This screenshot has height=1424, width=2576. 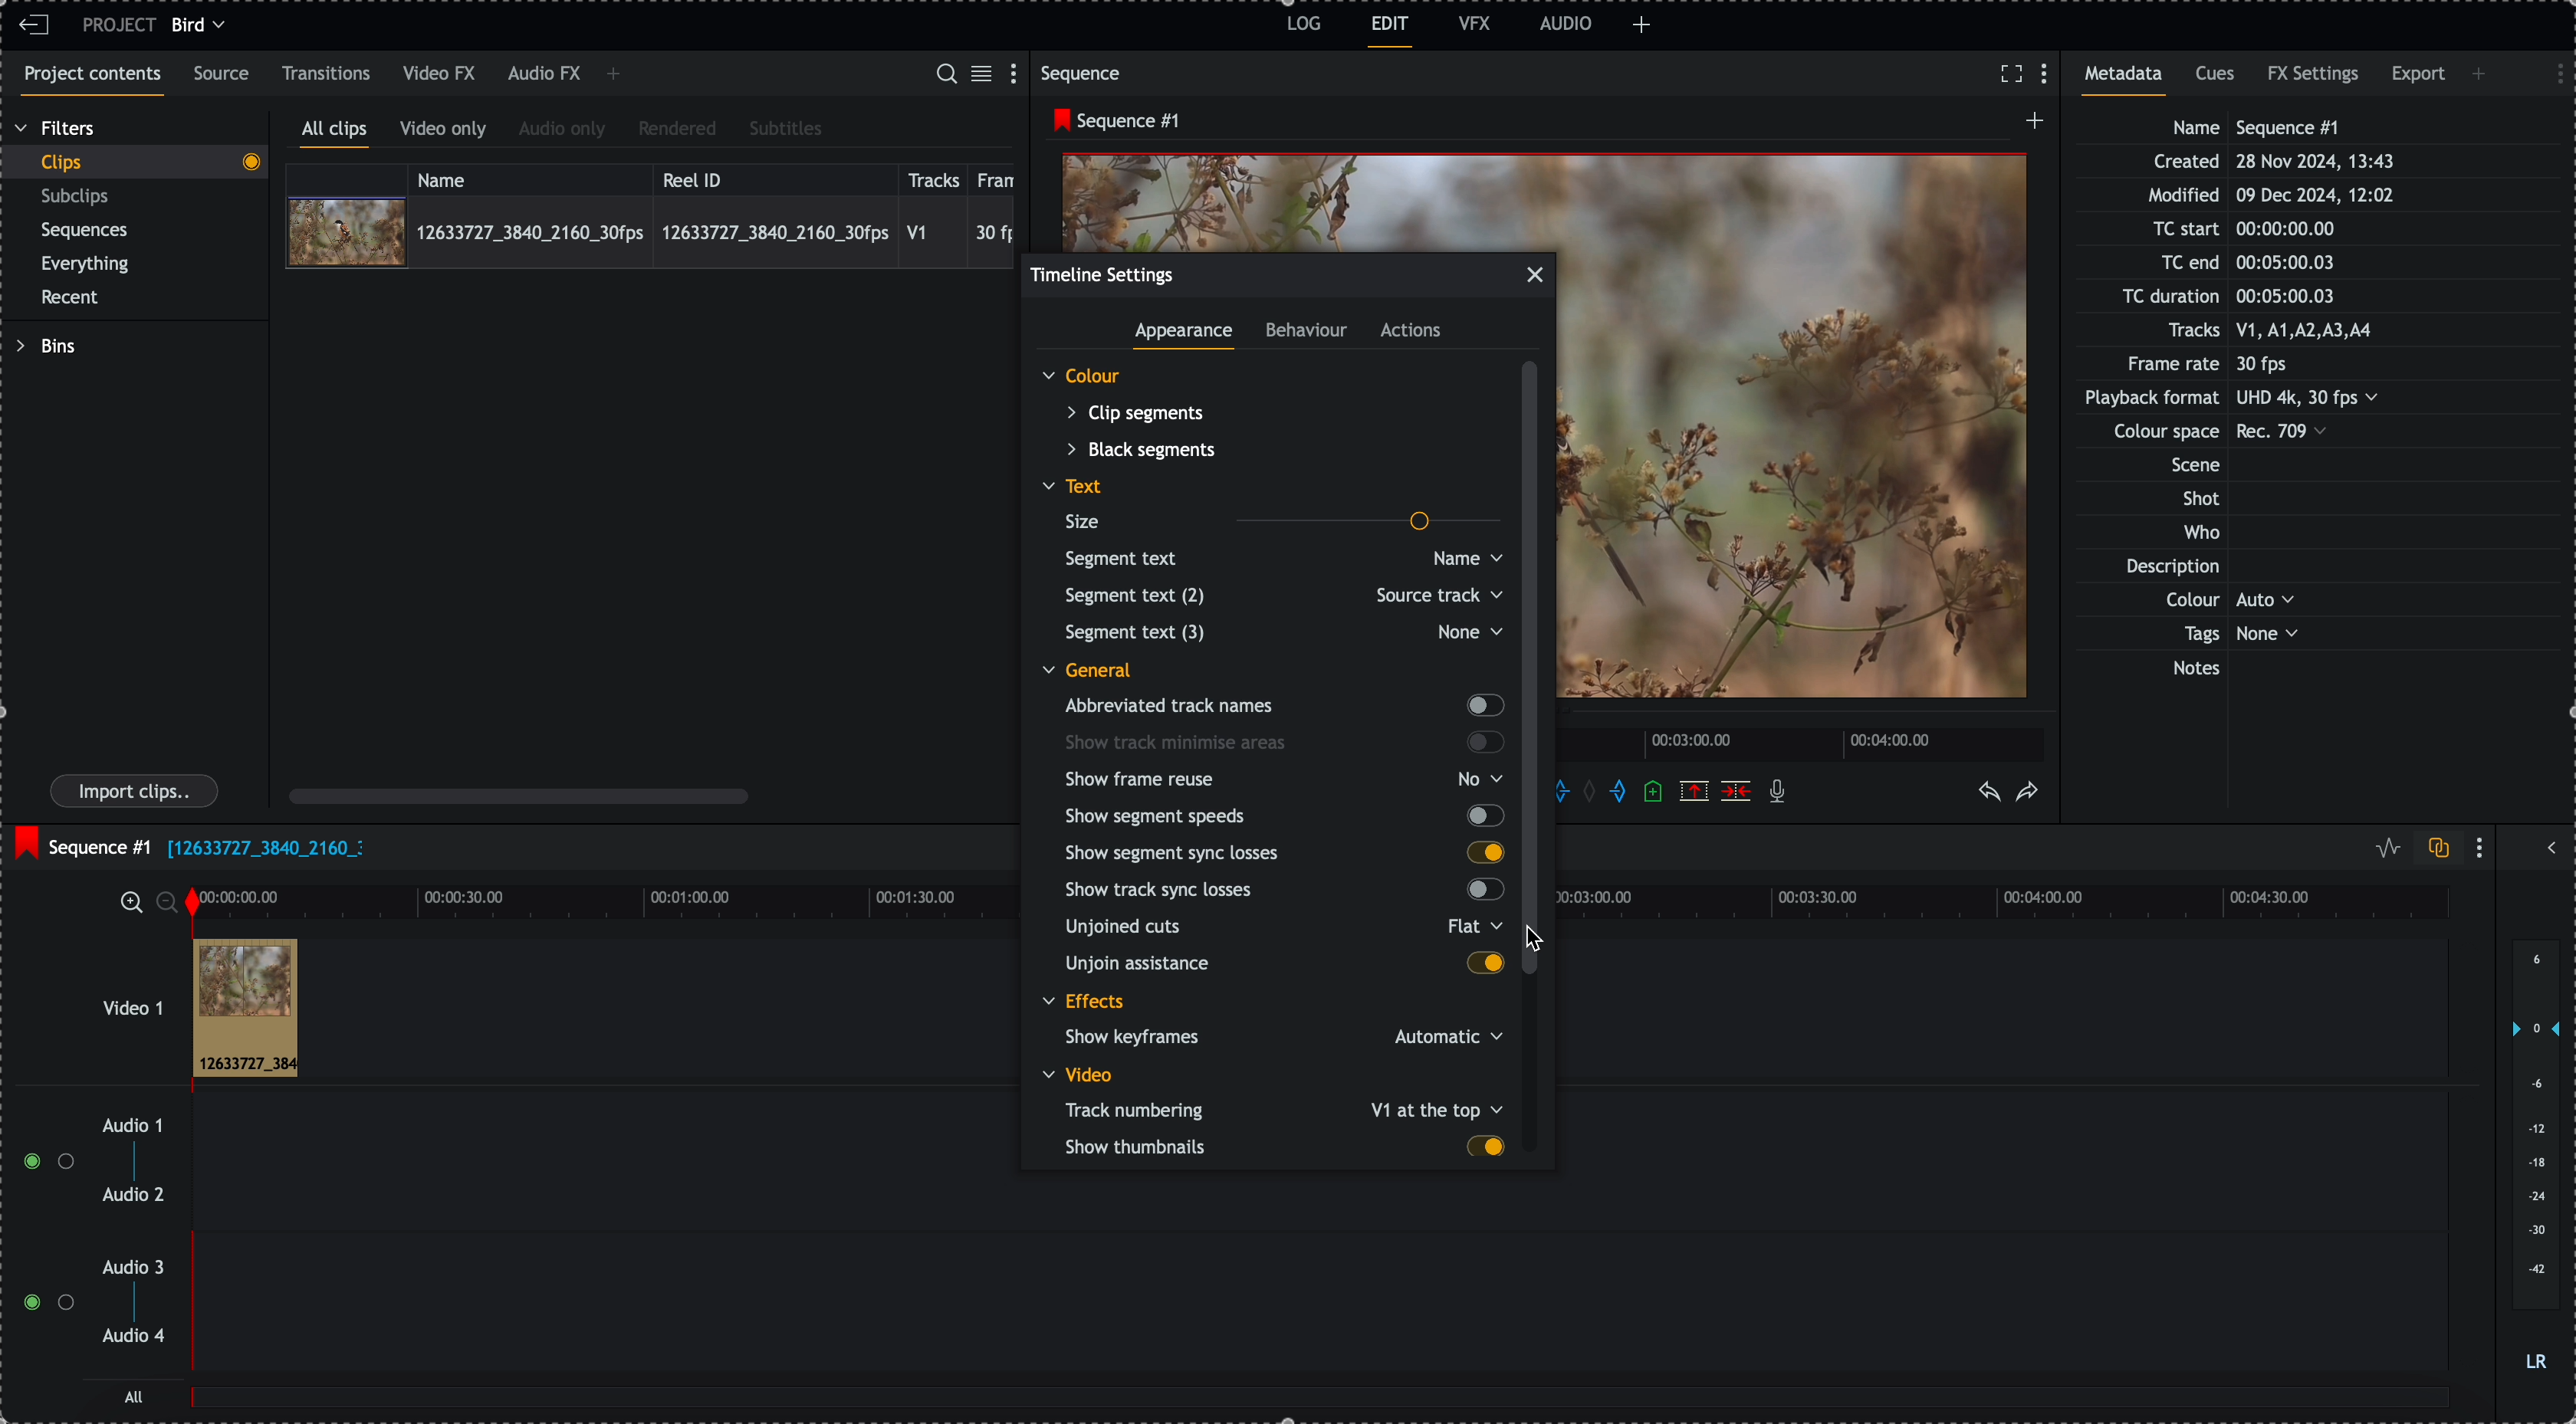 What do you see at coordinates (1805, 742) in the screenshot?
I see `timeline` at bounding box center [1805, 742].